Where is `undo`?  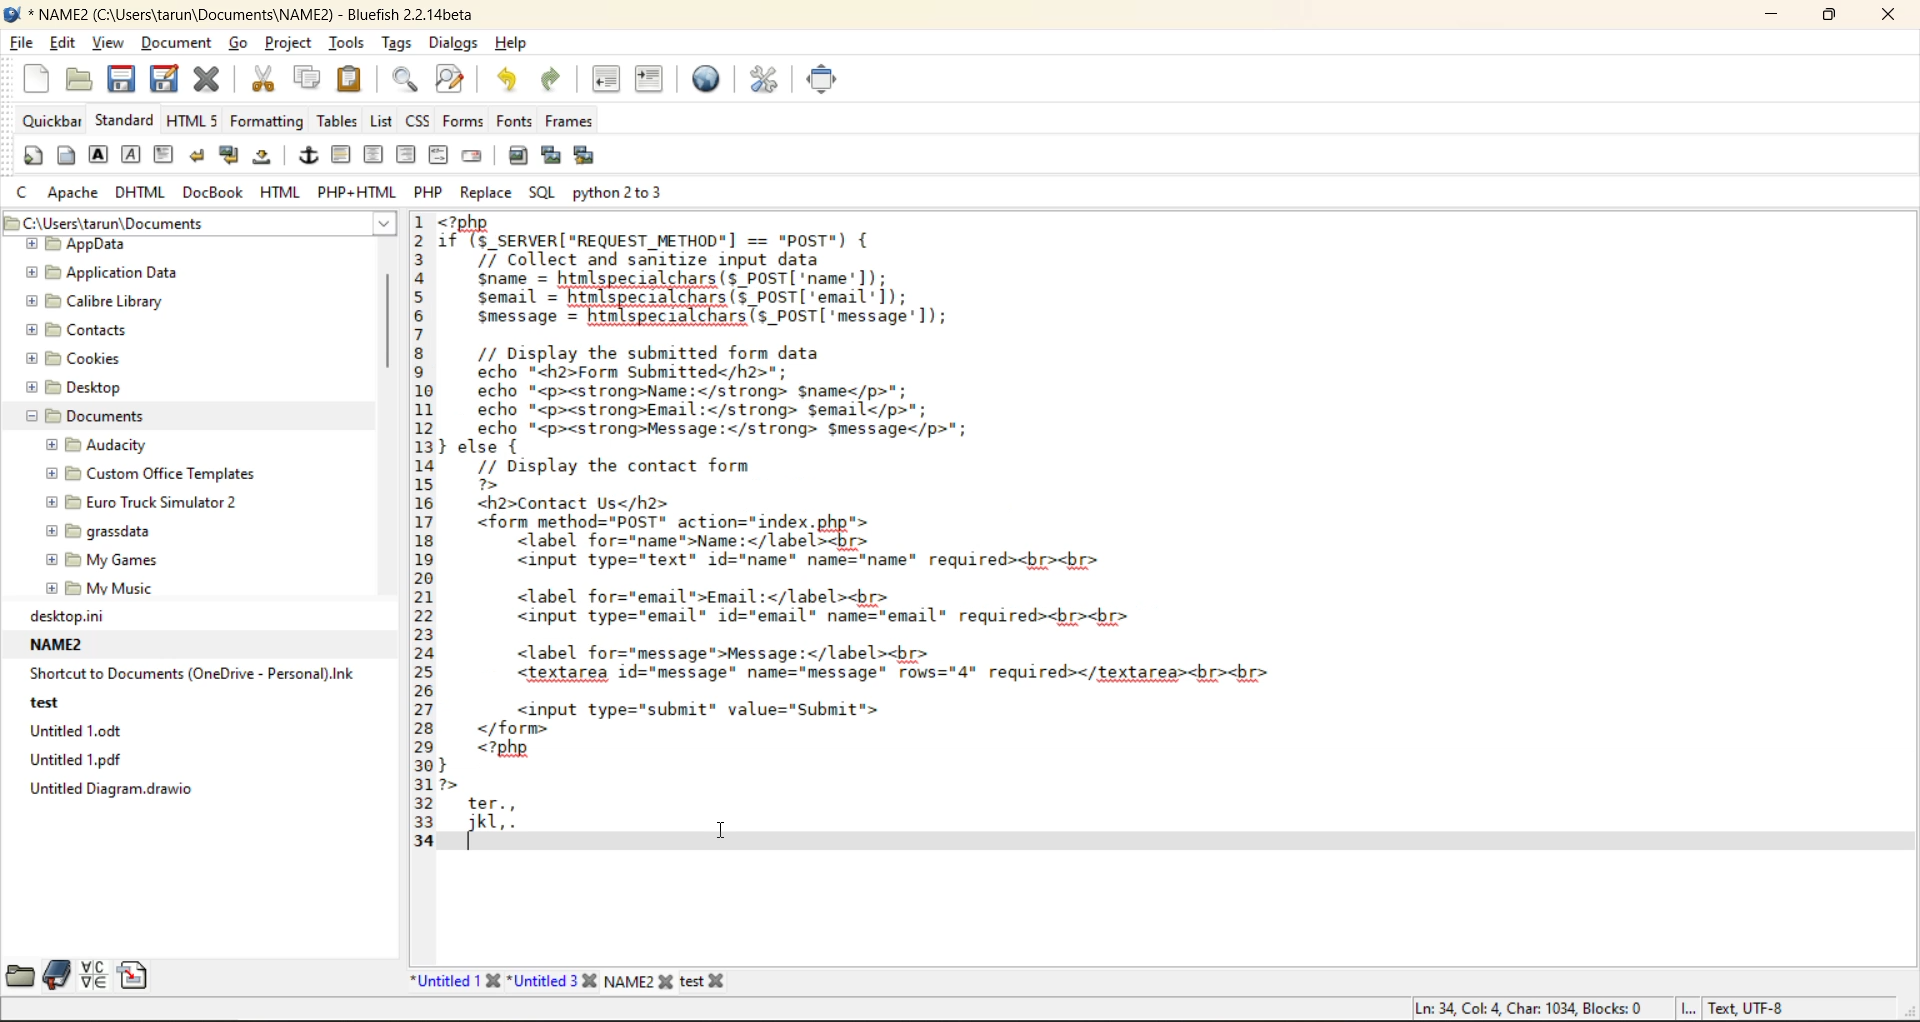 undo is located at coordinates (510, 80).